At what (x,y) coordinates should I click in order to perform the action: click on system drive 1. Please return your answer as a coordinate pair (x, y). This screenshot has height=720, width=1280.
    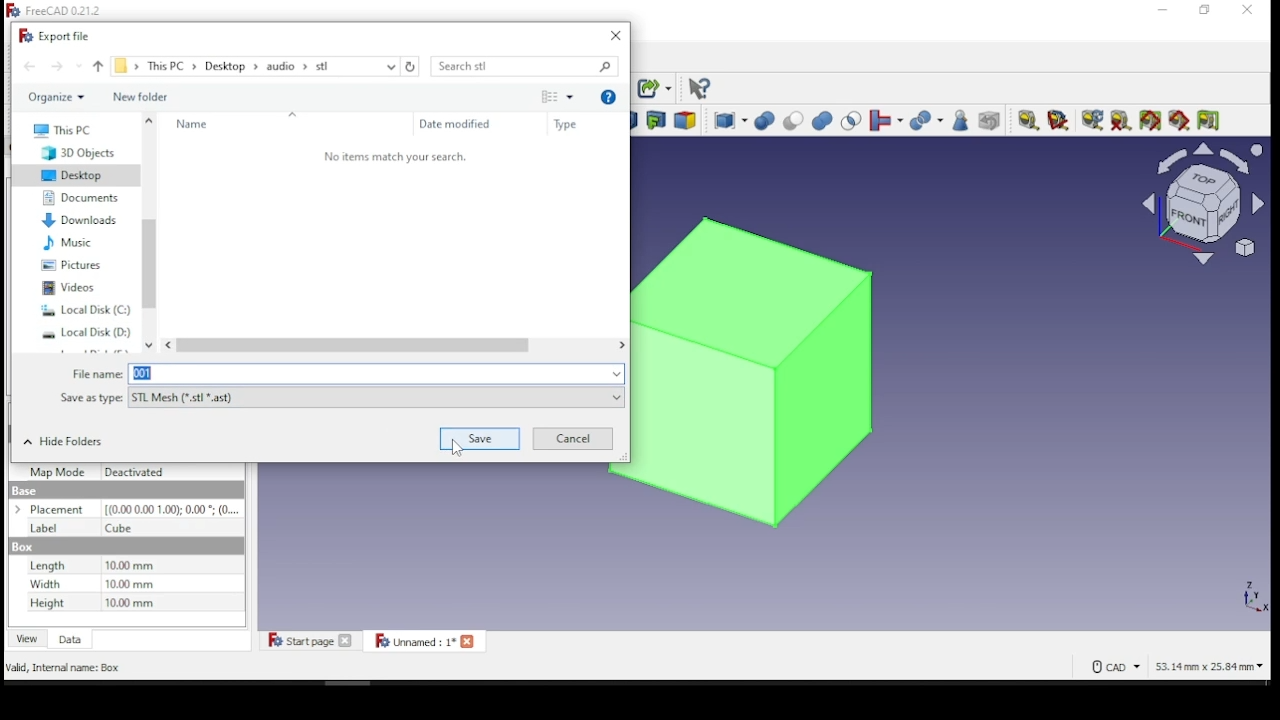
    Looking at the image, I should click on (85, 310).